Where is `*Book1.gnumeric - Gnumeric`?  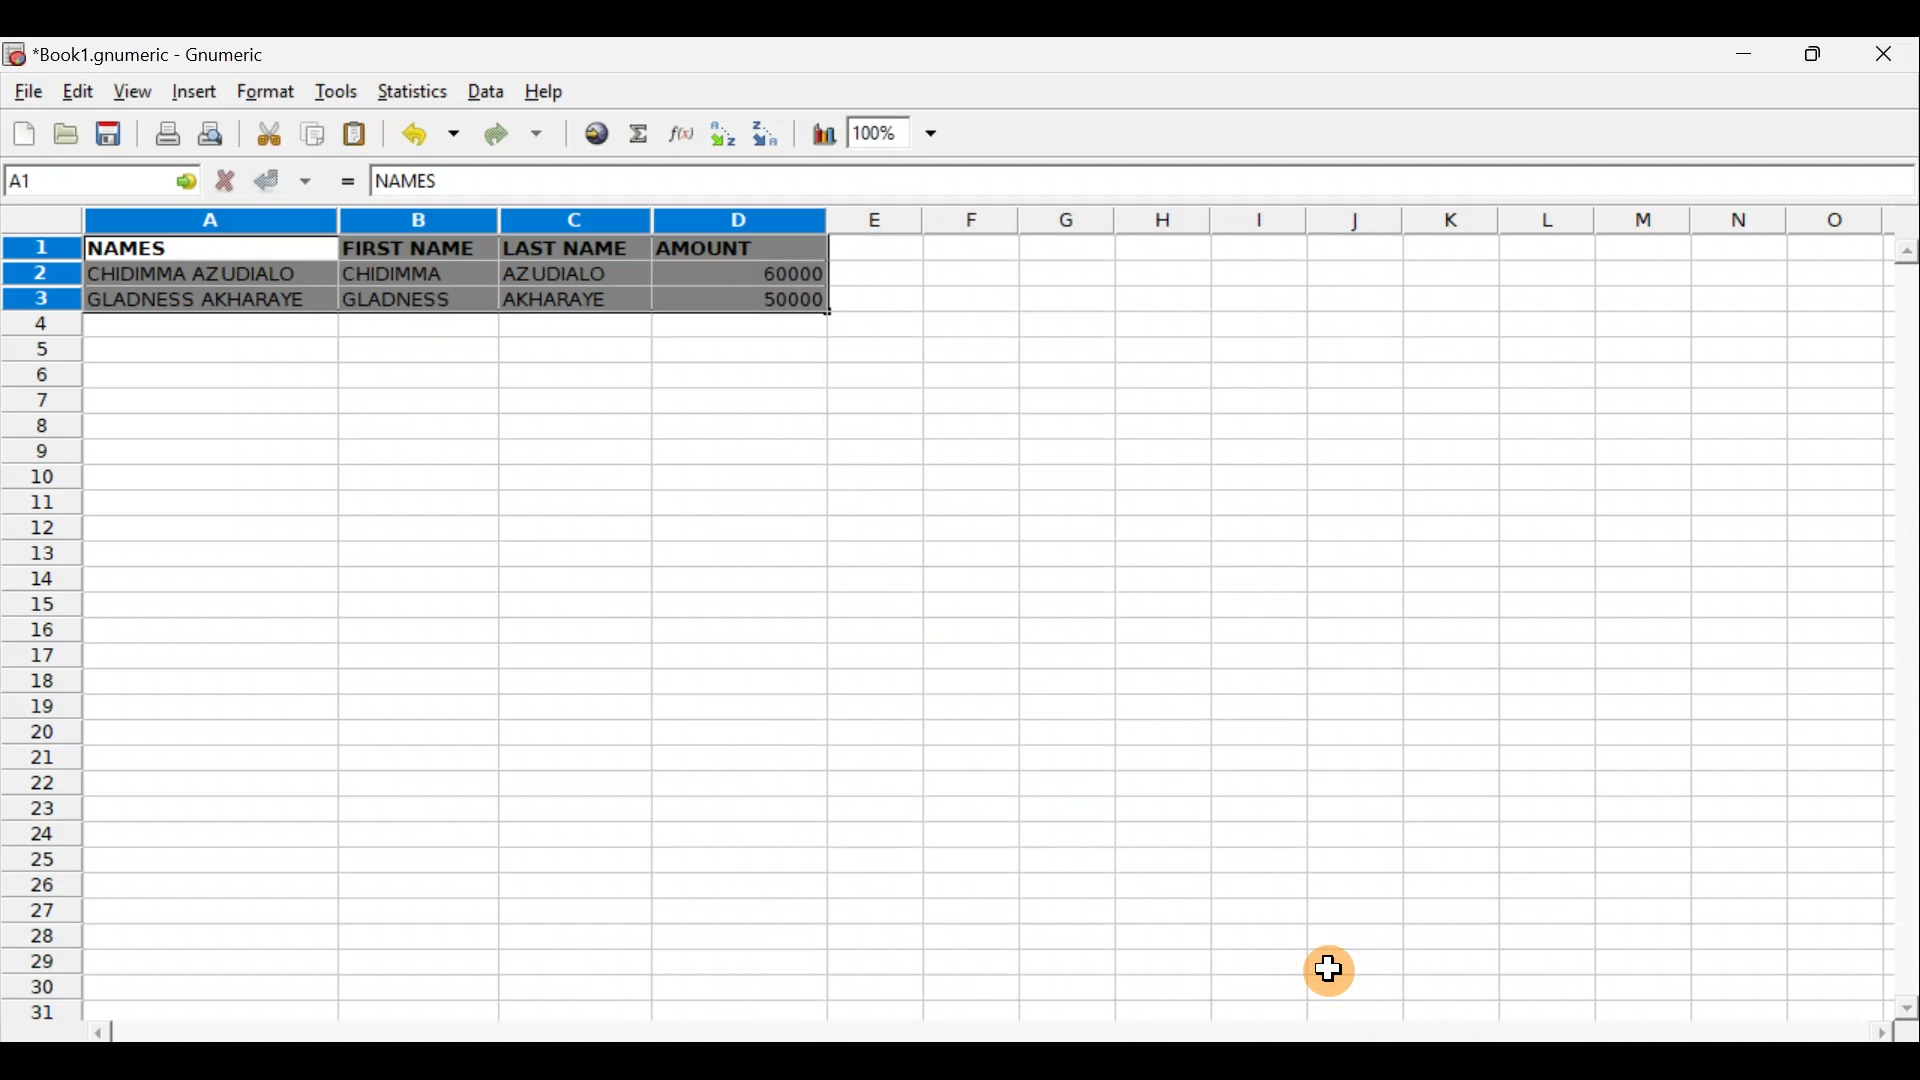 *Book1.gnumeric - Gnumeric is located at coordinates (161, 55).